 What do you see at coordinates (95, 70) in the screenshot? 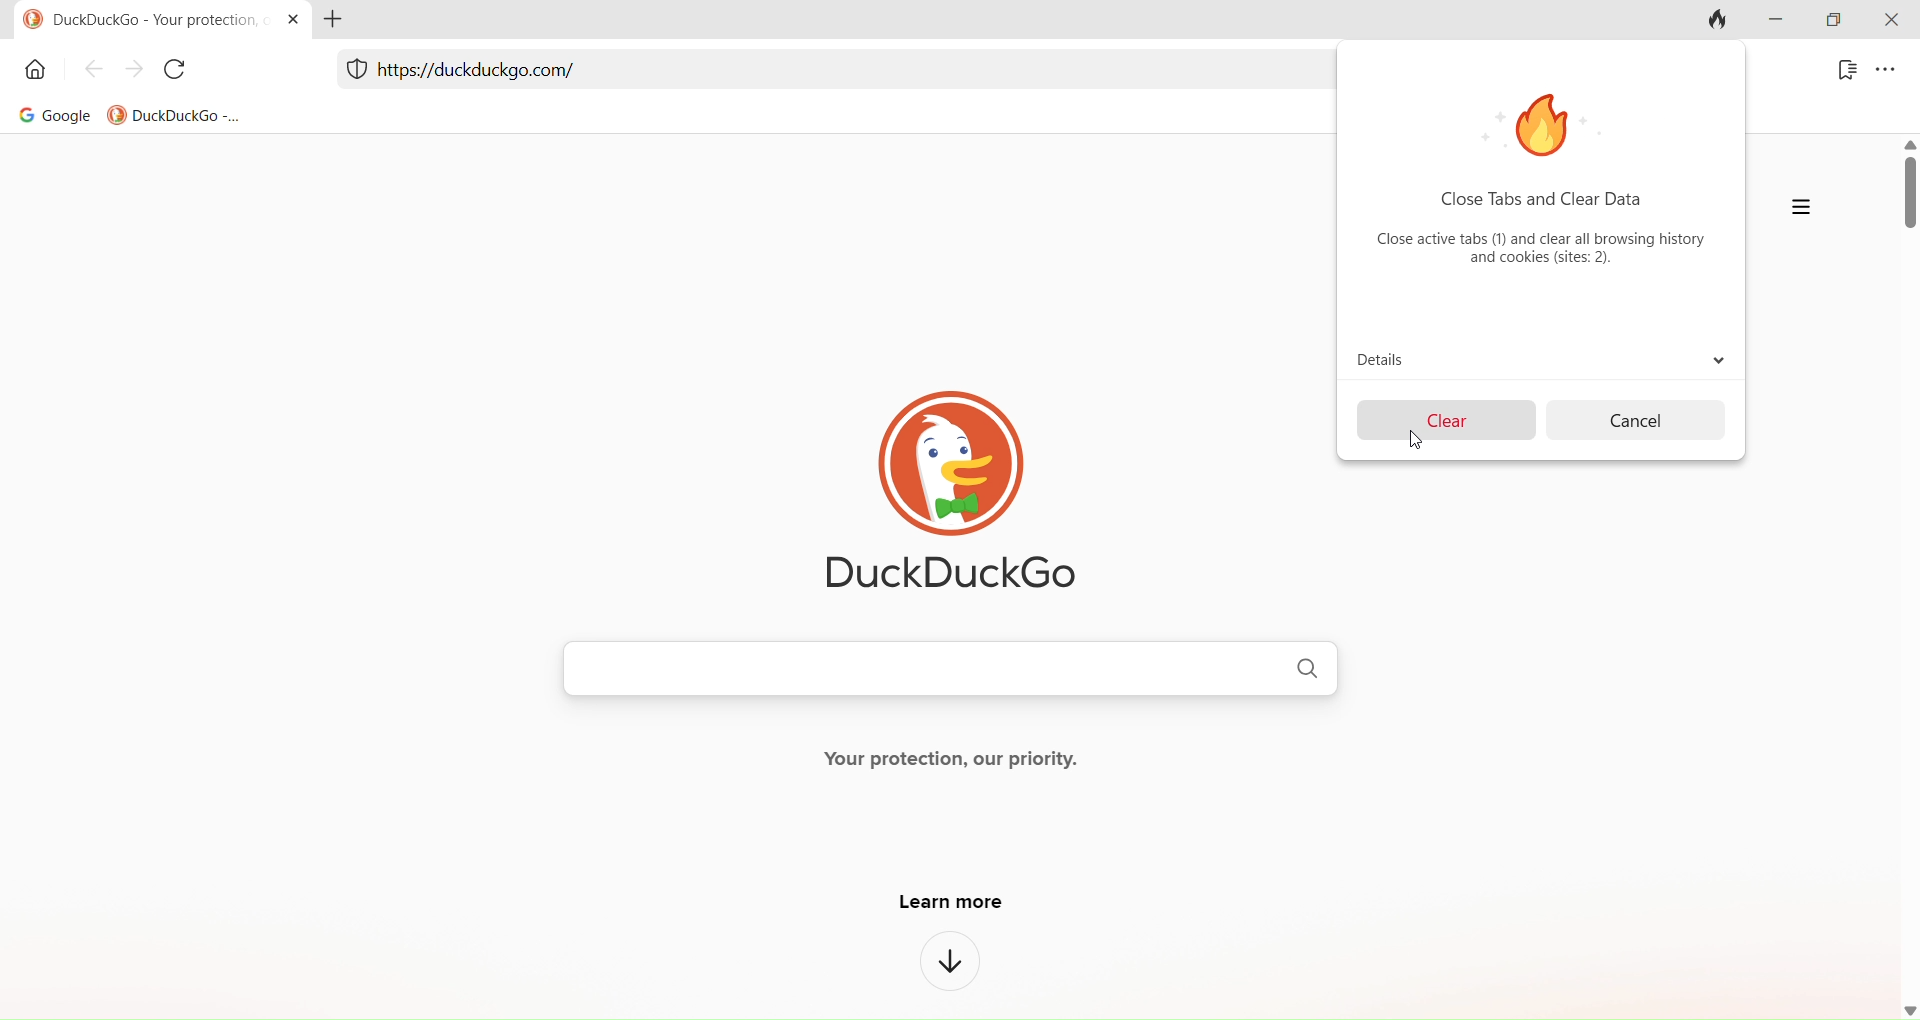
I see `back` at bounding box center [95, 70].